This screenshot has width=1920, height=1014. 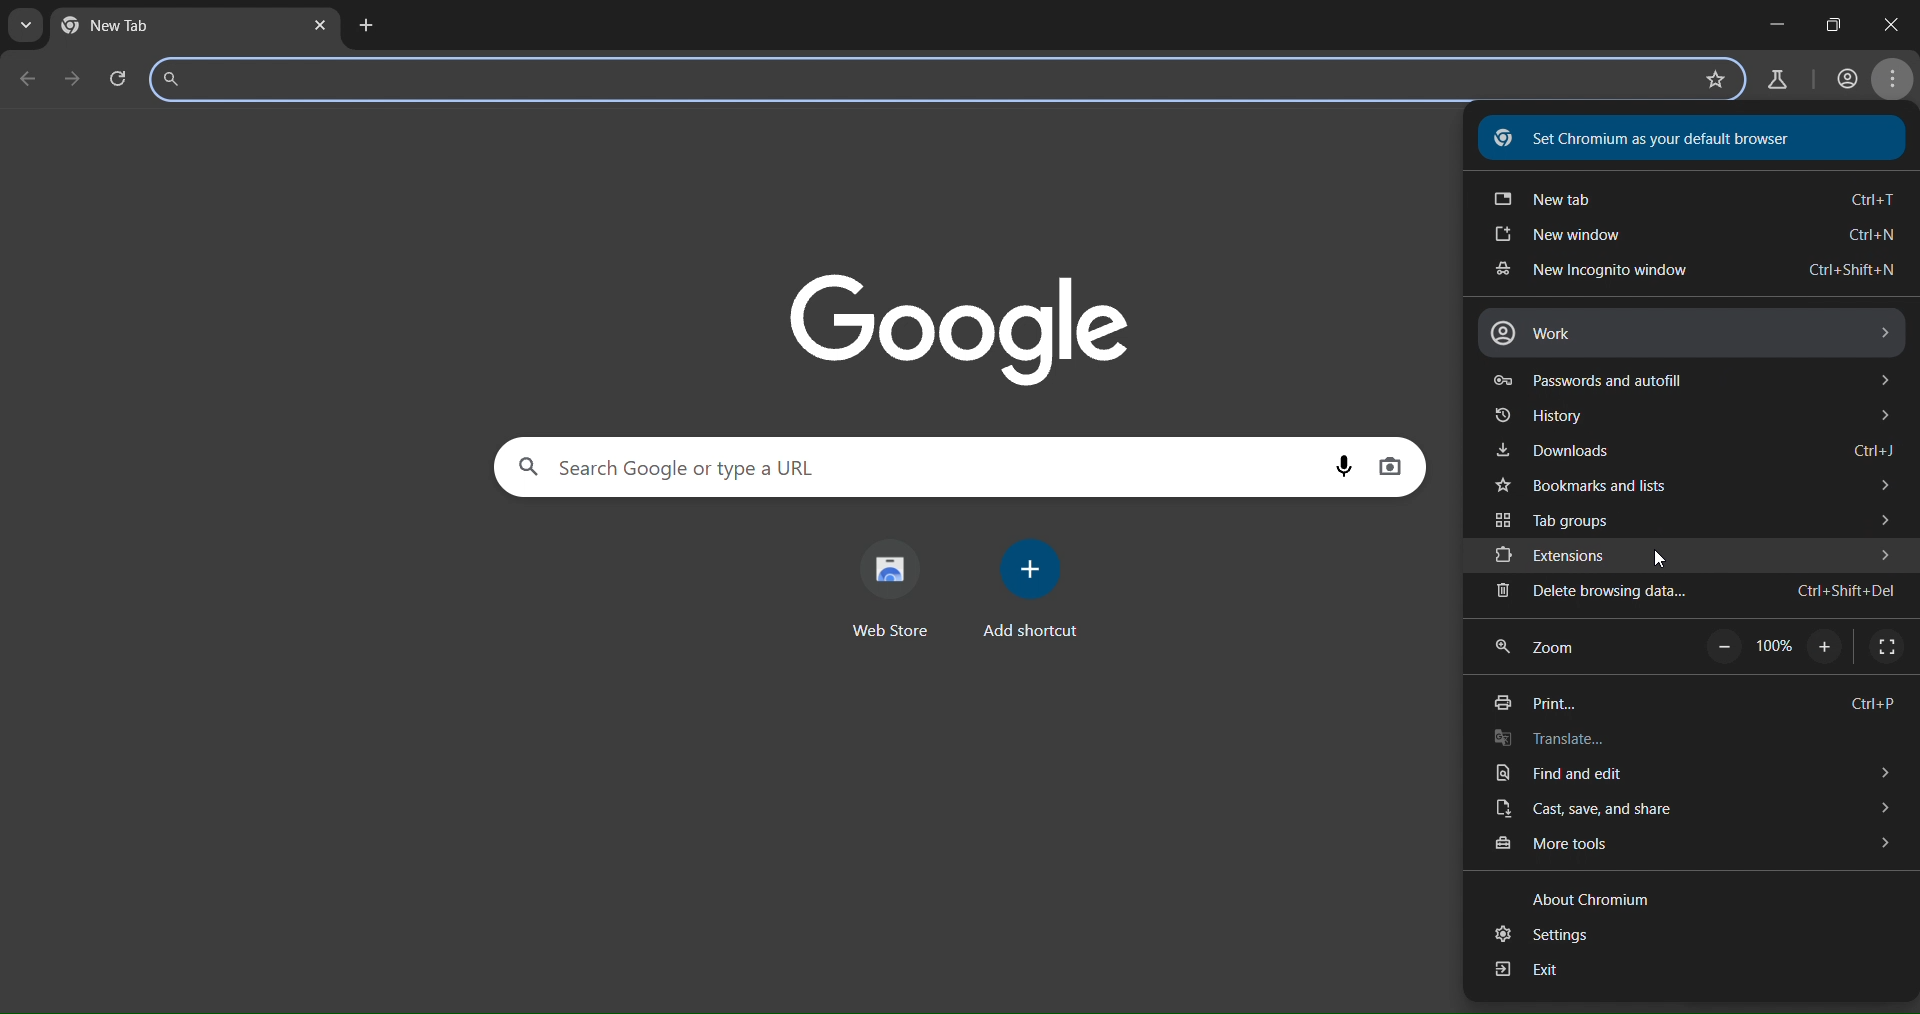 What do you see at coordinates (1397, 469) in the screenshot?
I see `imagesearch` at bounding box center [1397, 469].